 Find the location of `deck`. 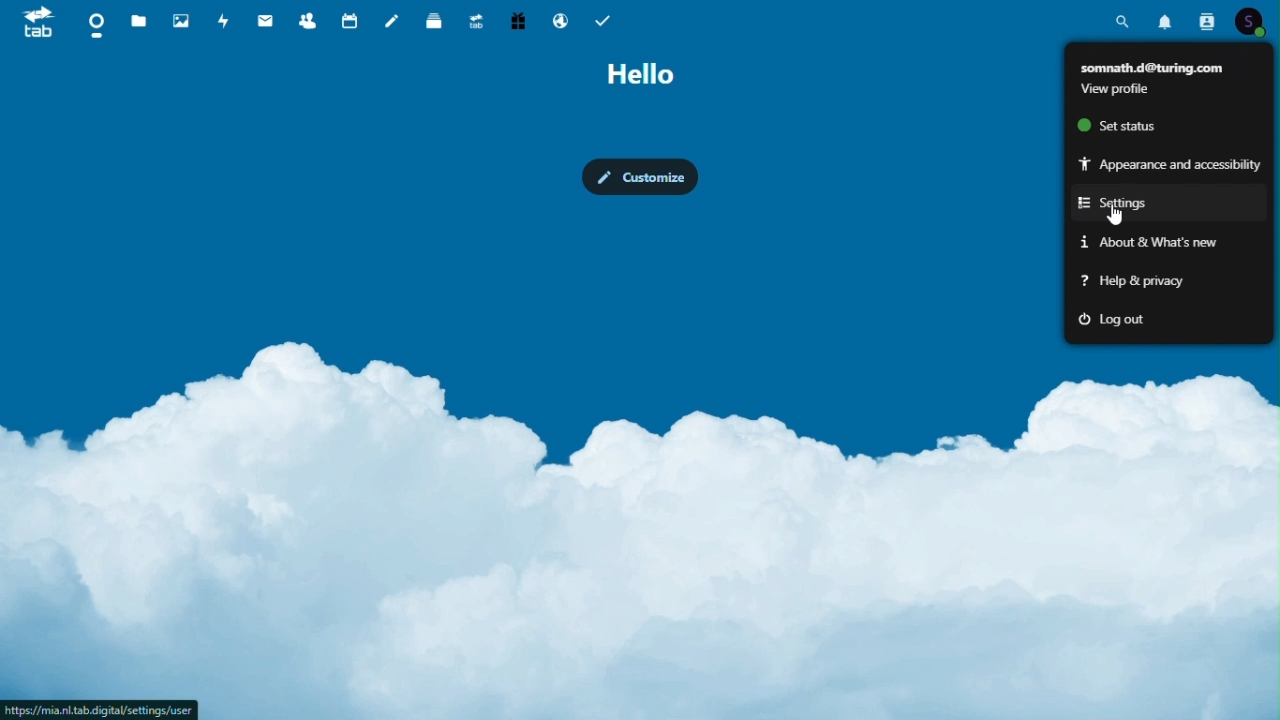

deck is located at coordinates (436, 19).